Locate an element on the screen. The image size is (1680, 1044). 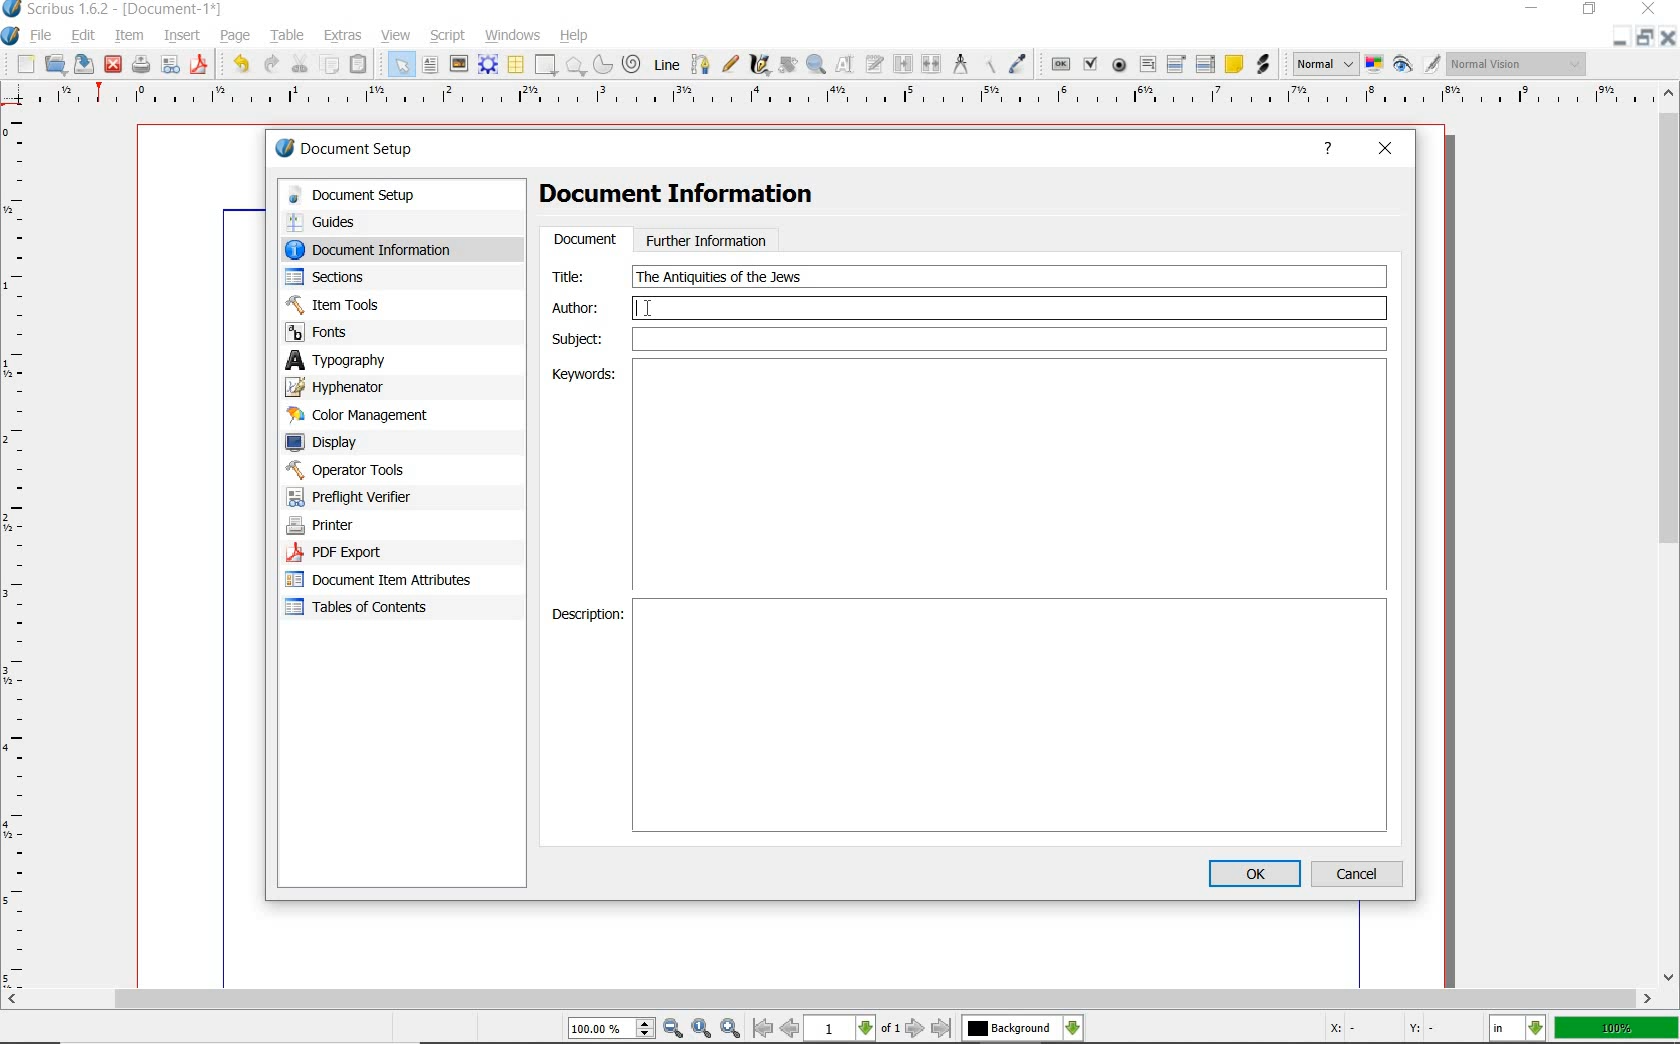
table is located at coordinates (515, 64).